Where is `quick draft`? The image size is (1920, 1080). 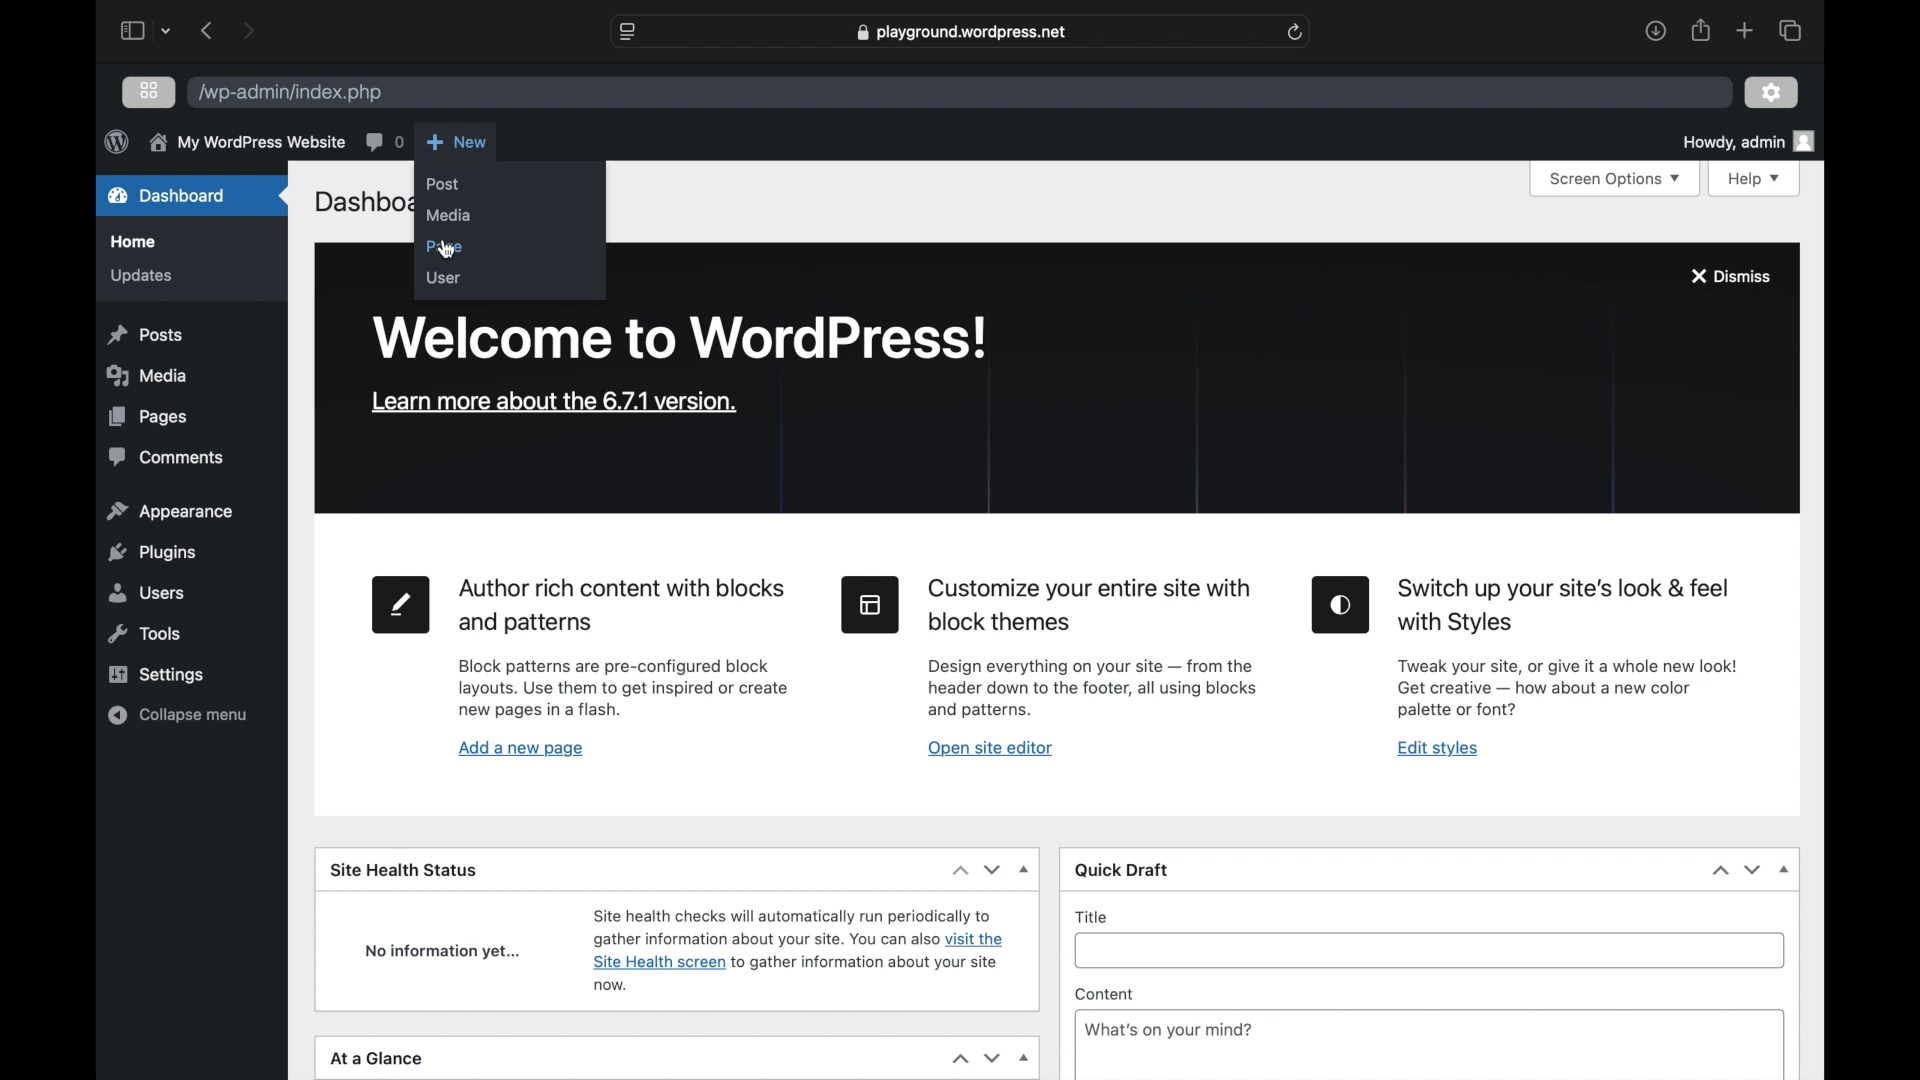 quick draft is located at coordinates (1122, 869).